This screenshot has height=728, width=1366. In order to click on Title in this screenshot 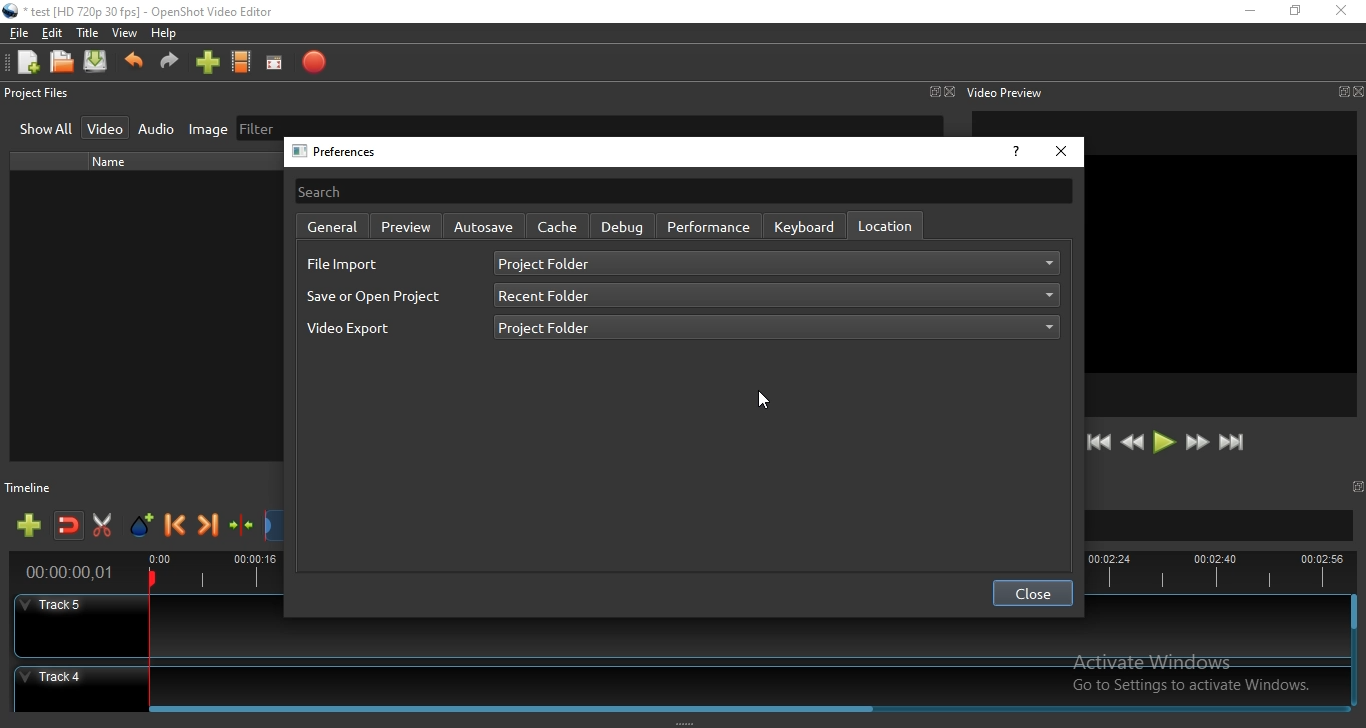, I will do `click(88, 33)`.